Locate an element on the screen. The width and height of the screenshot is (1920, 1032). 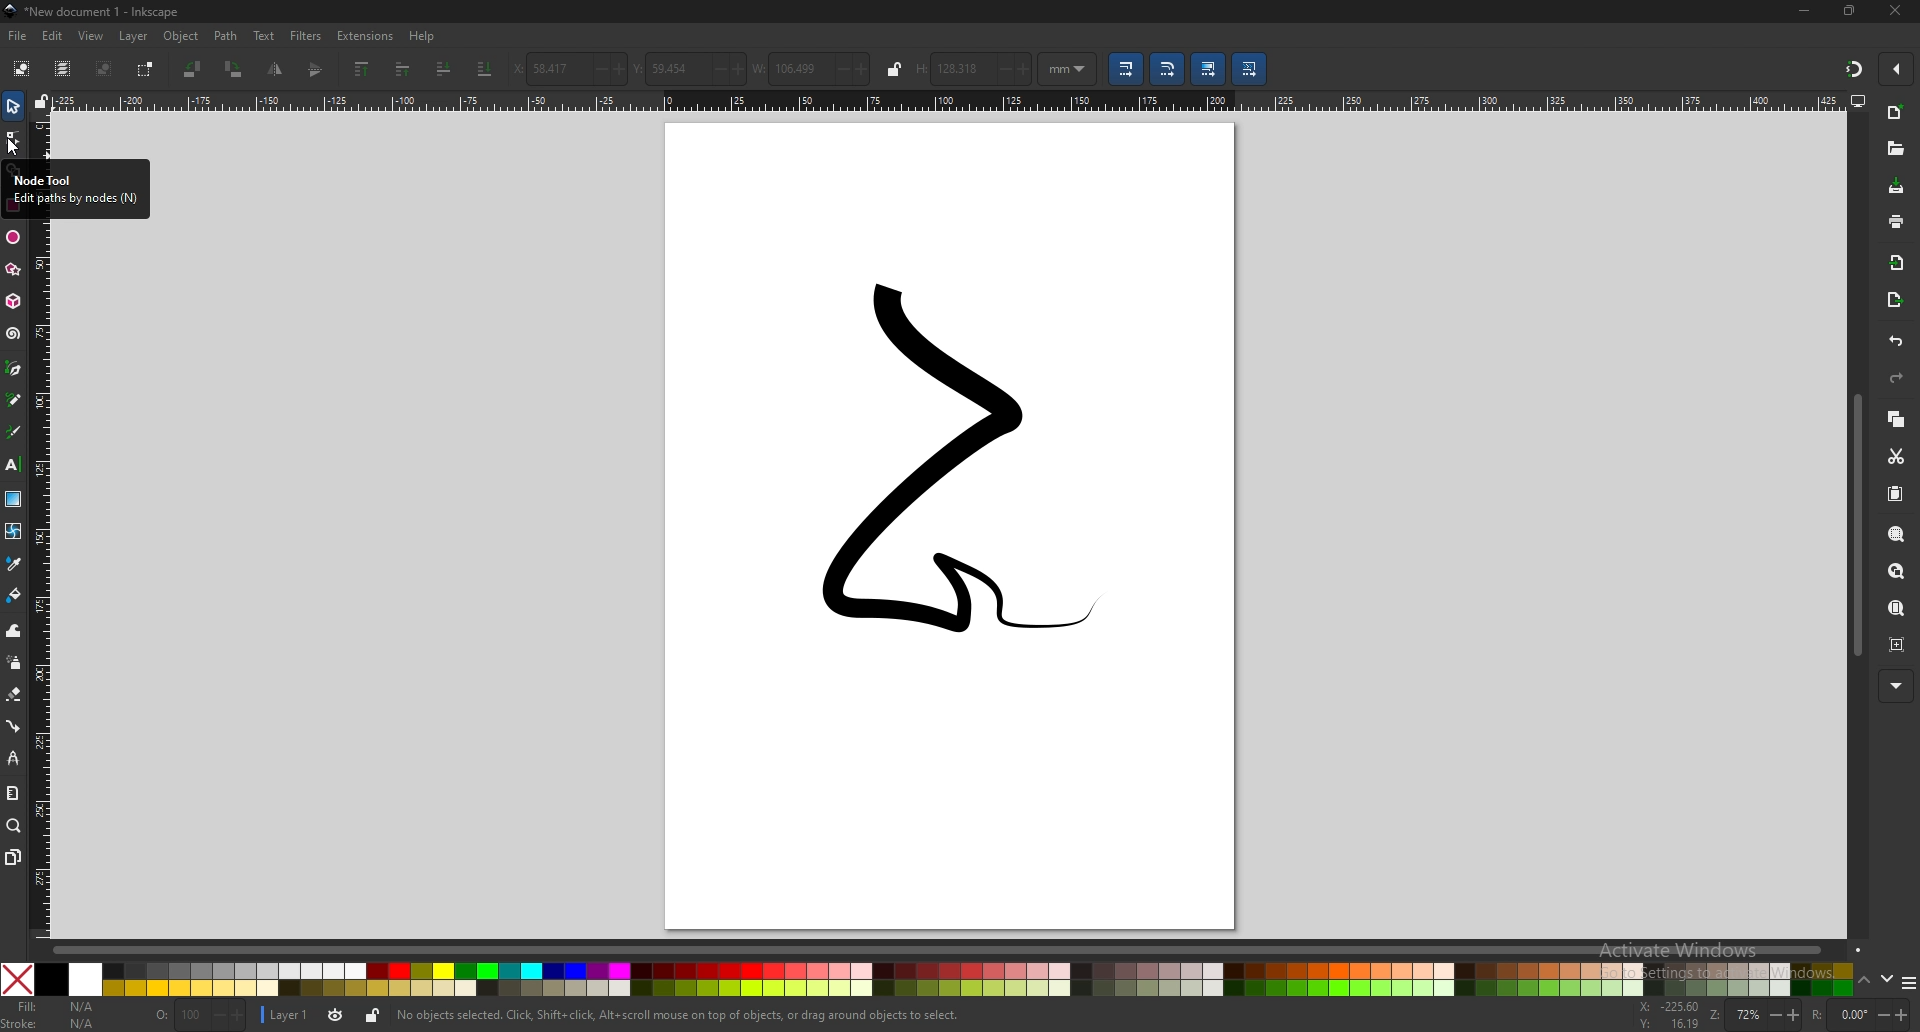
help is located at coordinates (426, 35).